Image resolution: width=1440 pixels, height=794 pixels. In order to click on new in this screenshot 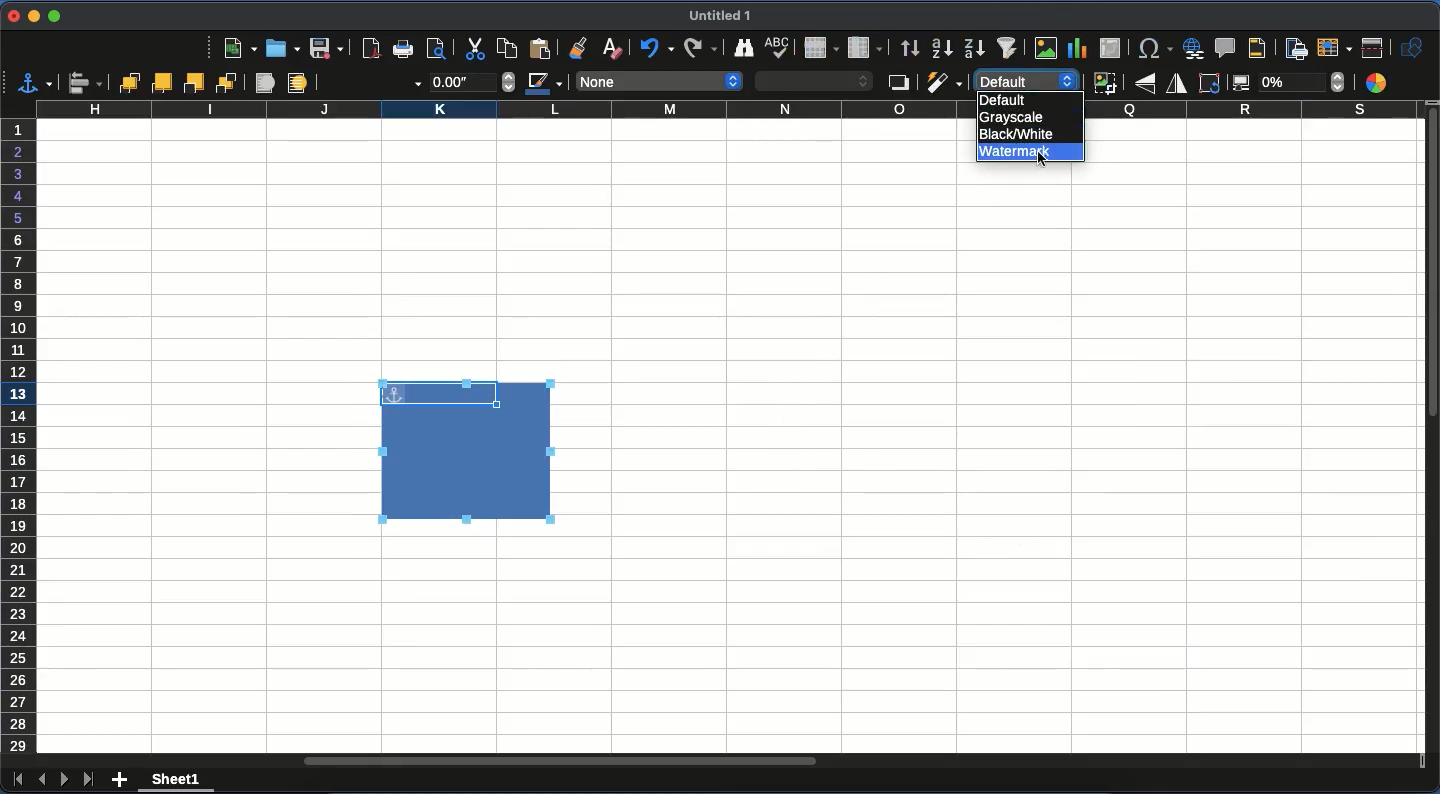, I will do `click(239, 49)`.